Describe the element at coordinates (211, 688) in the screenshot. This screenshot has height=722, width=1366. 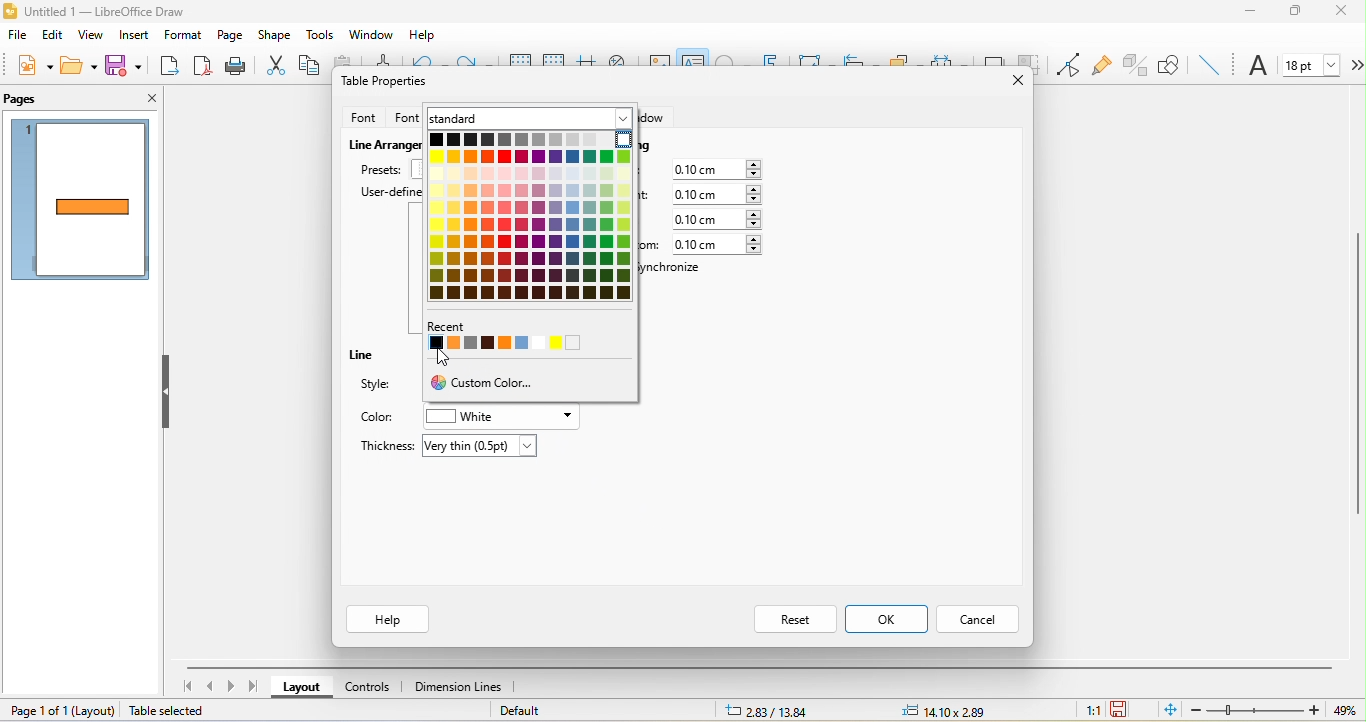
I see `previous page` at that location.